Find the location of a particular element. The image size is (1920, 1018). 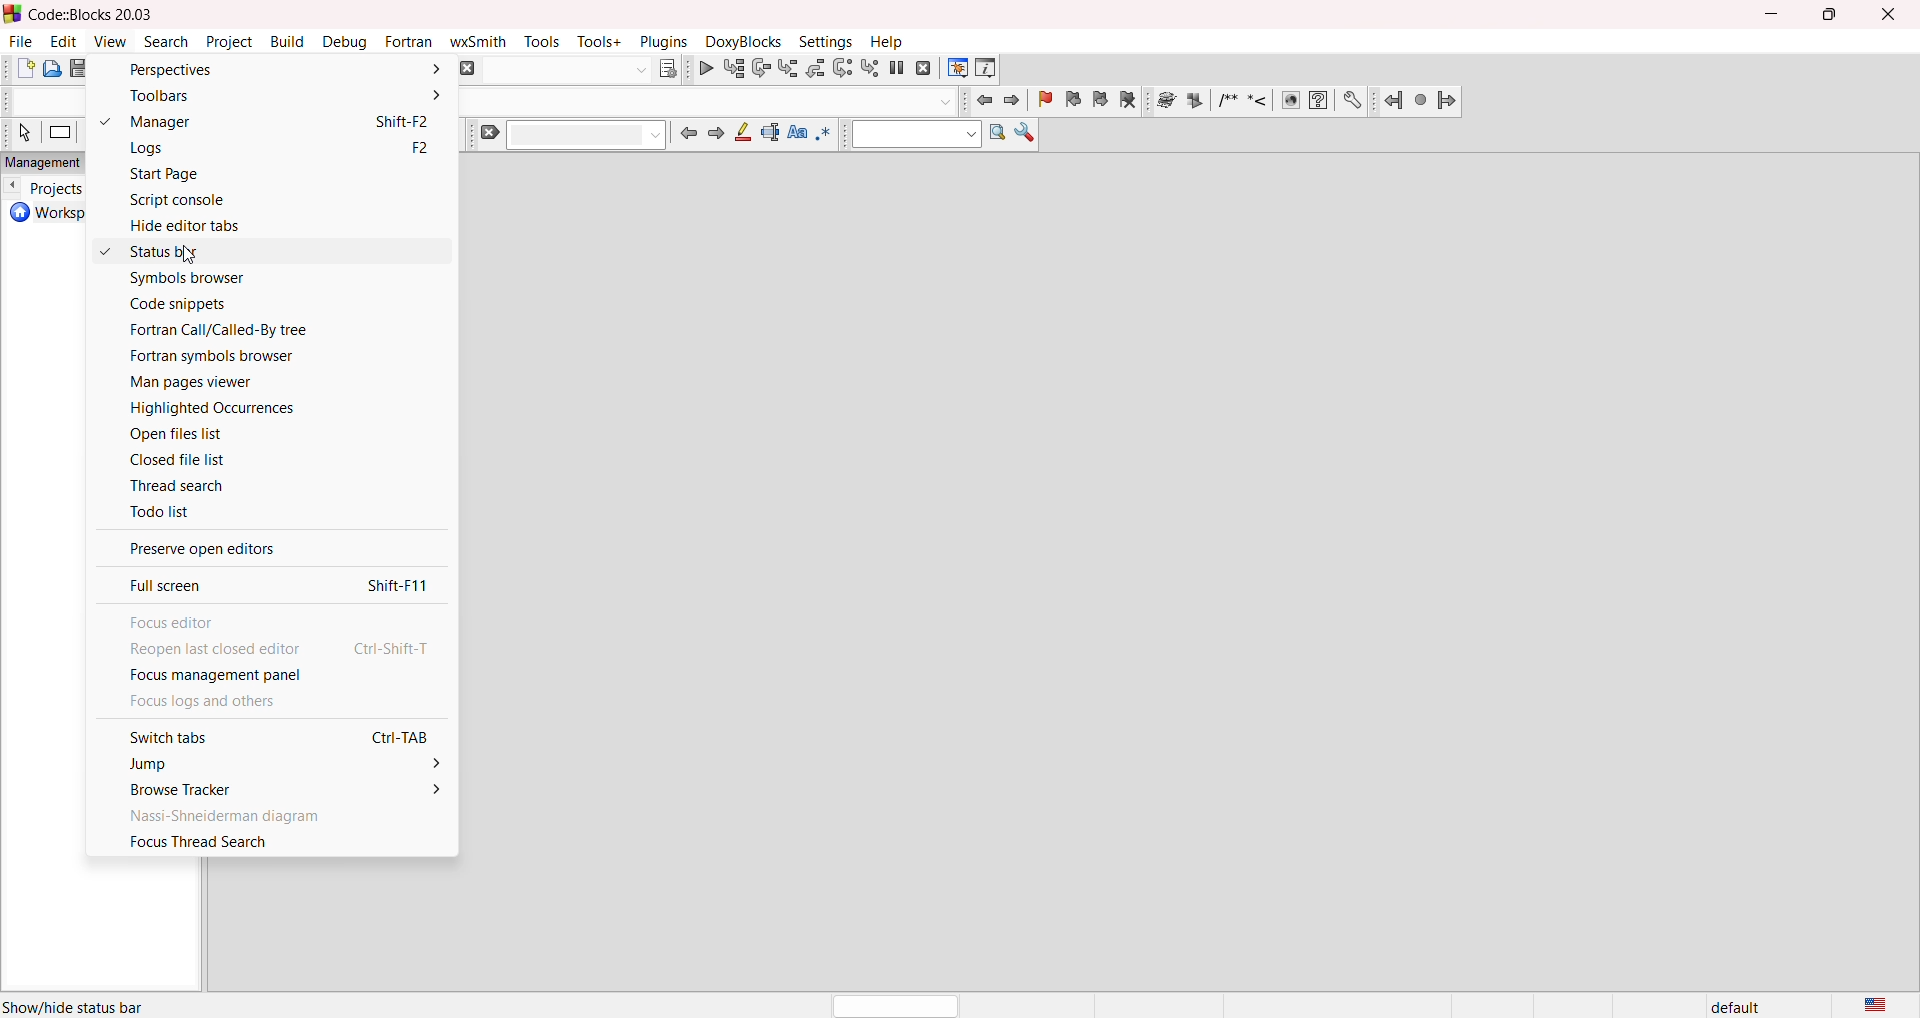

highlighted occurrences is located at coordinates (267, 409).